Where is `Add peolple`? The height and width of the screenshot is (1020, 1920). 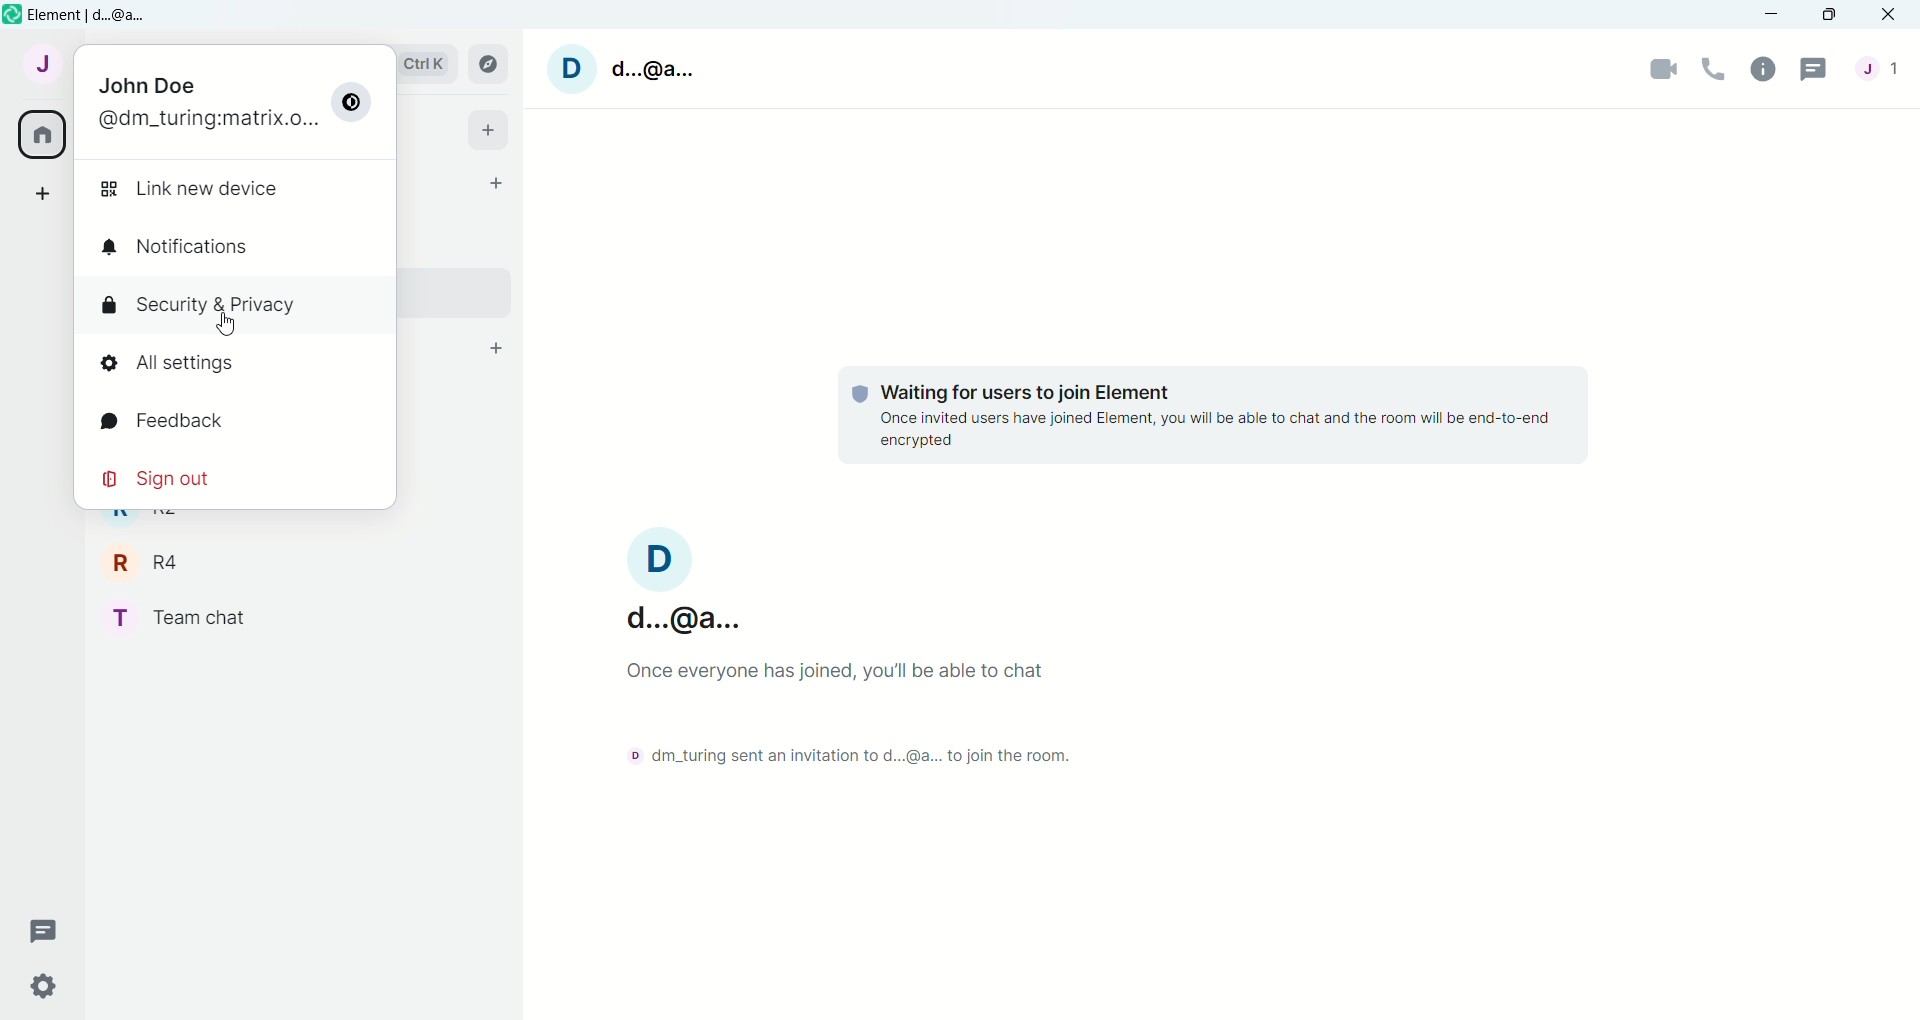
Add peolple is located at coordinates (497, 182).